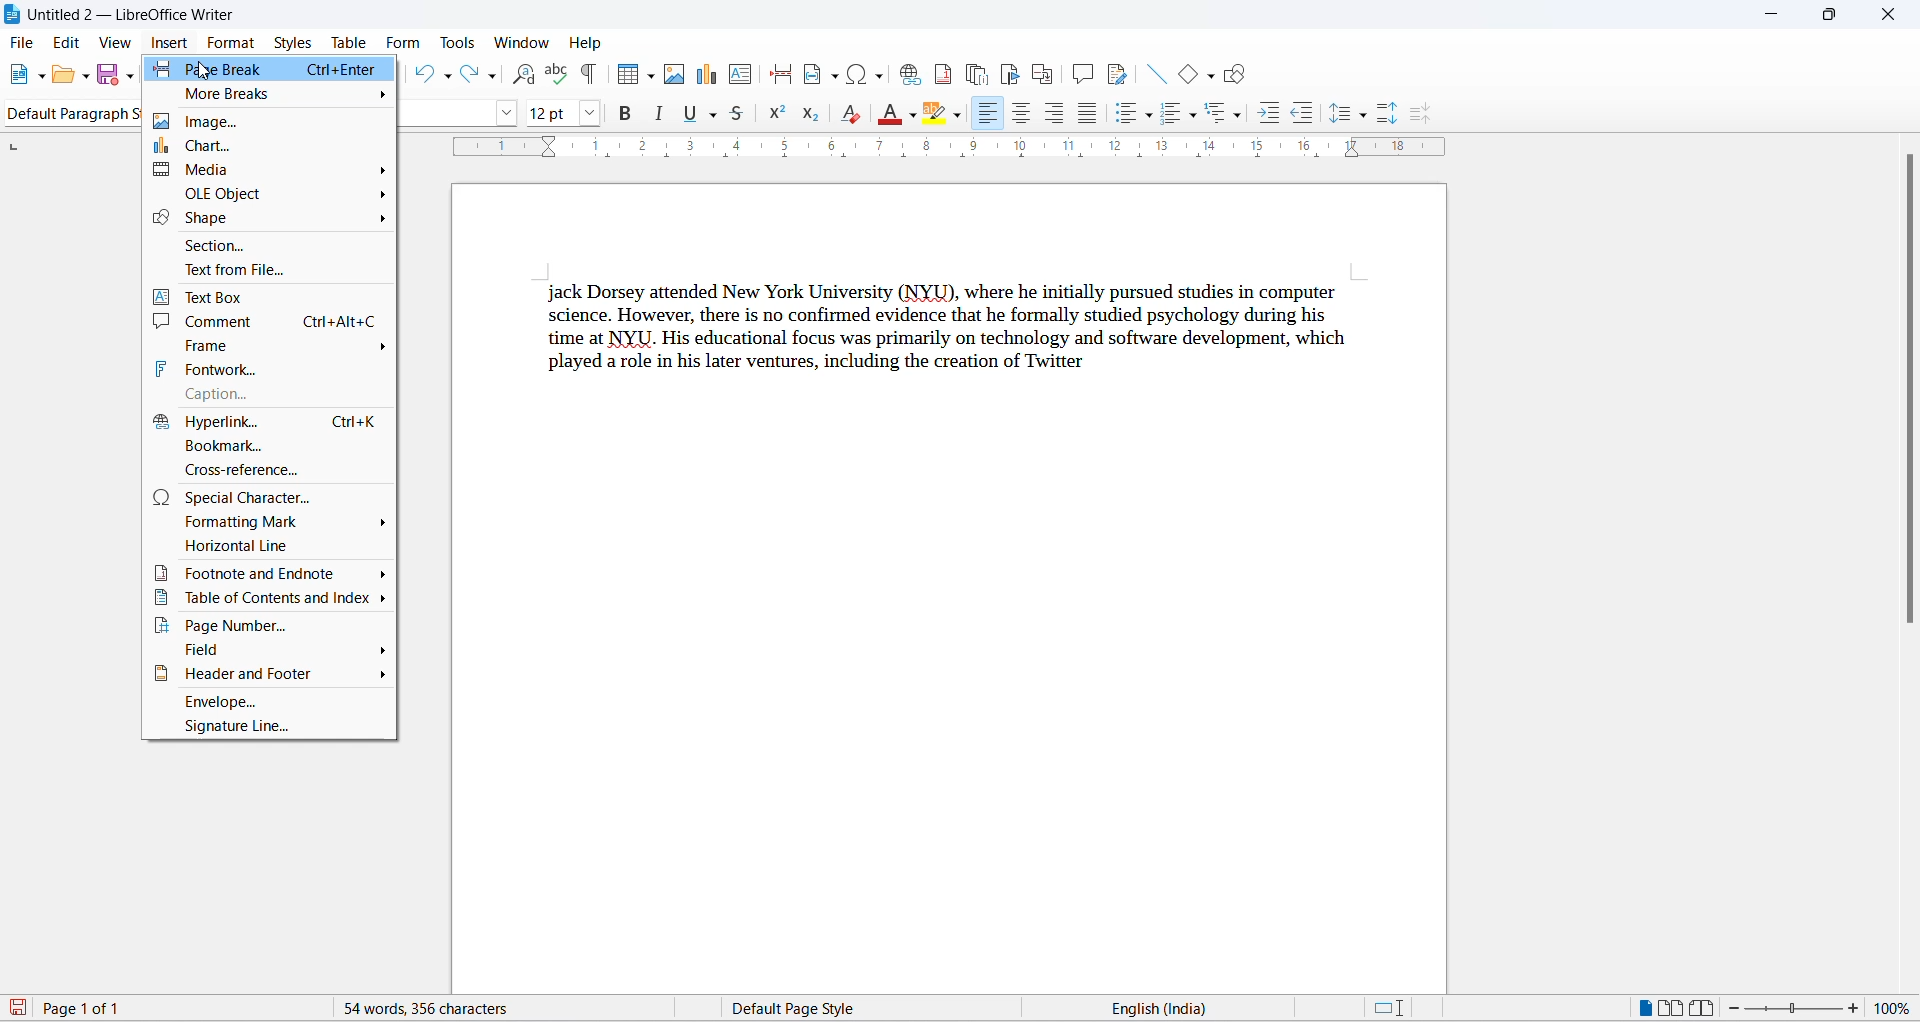  I want to click on English(India), so click(1217, 1007).